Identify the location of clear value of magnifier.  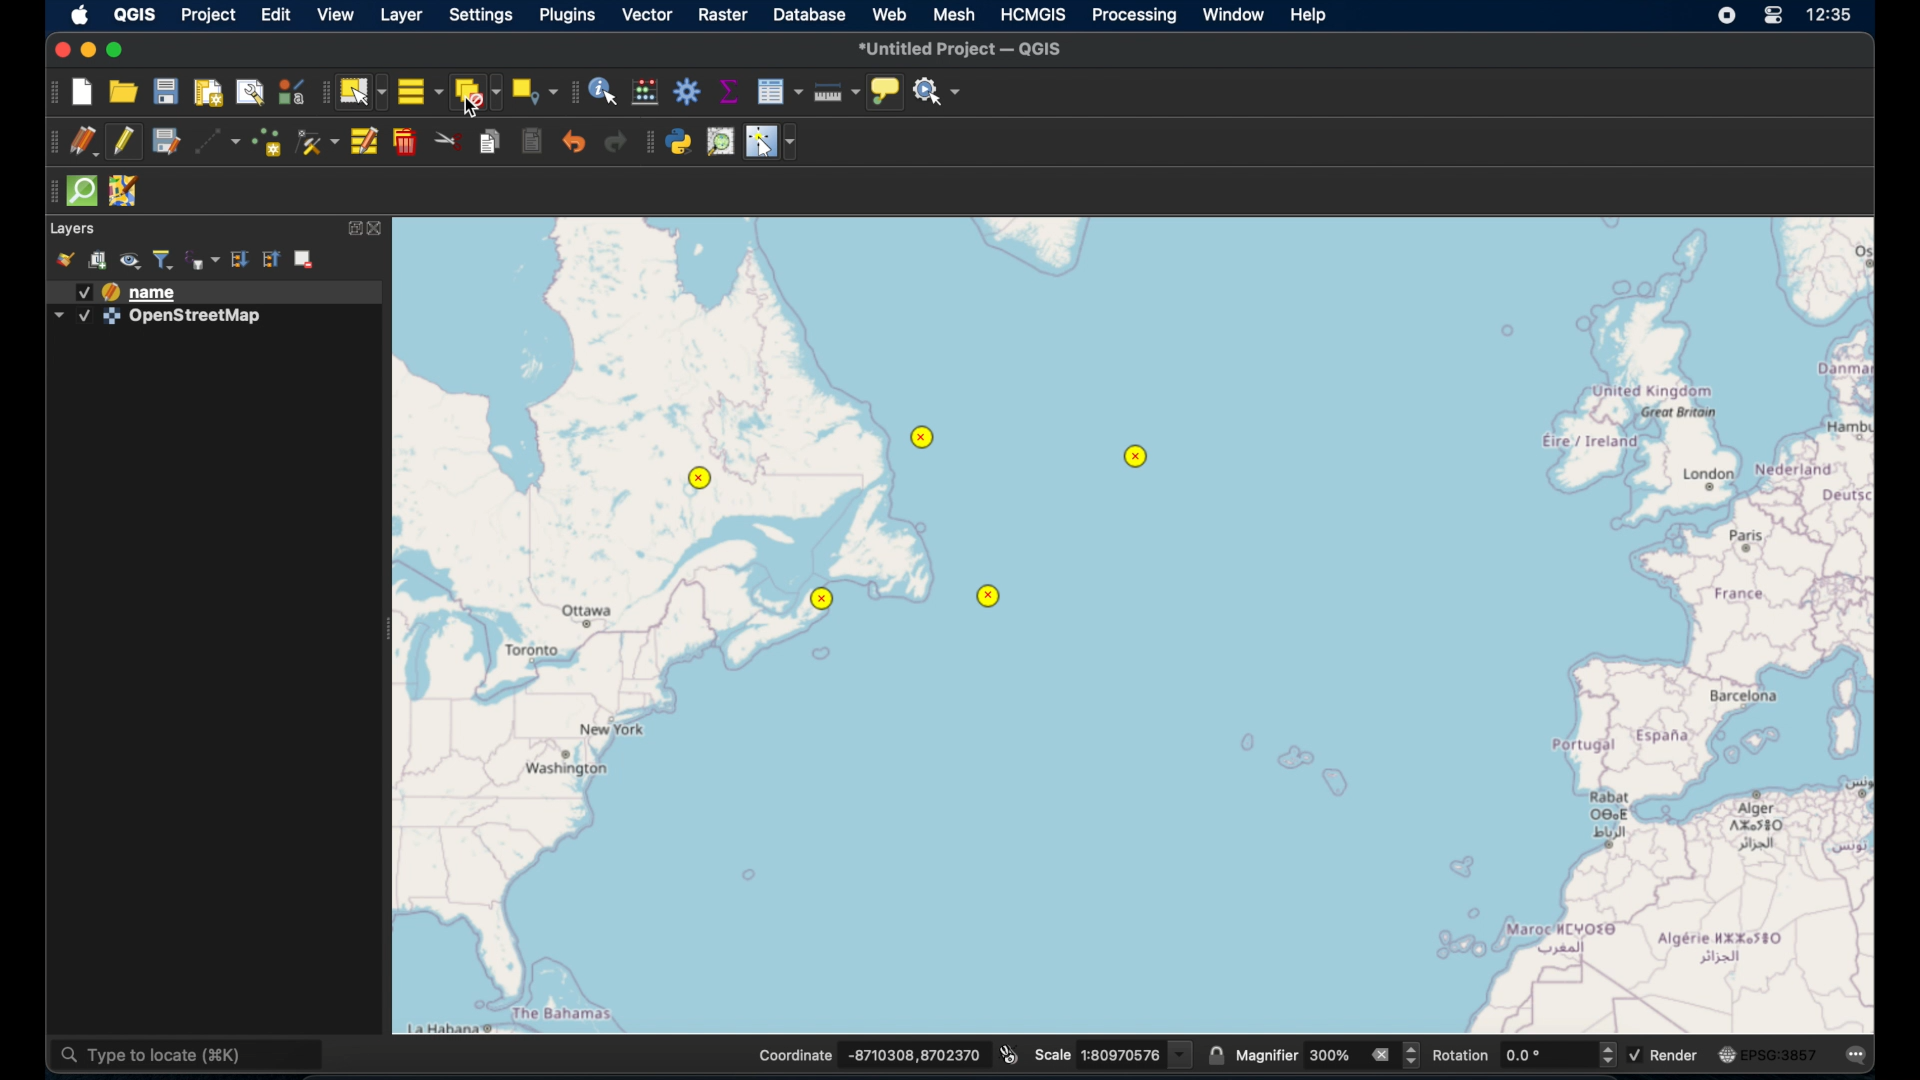
(1383, 1056).